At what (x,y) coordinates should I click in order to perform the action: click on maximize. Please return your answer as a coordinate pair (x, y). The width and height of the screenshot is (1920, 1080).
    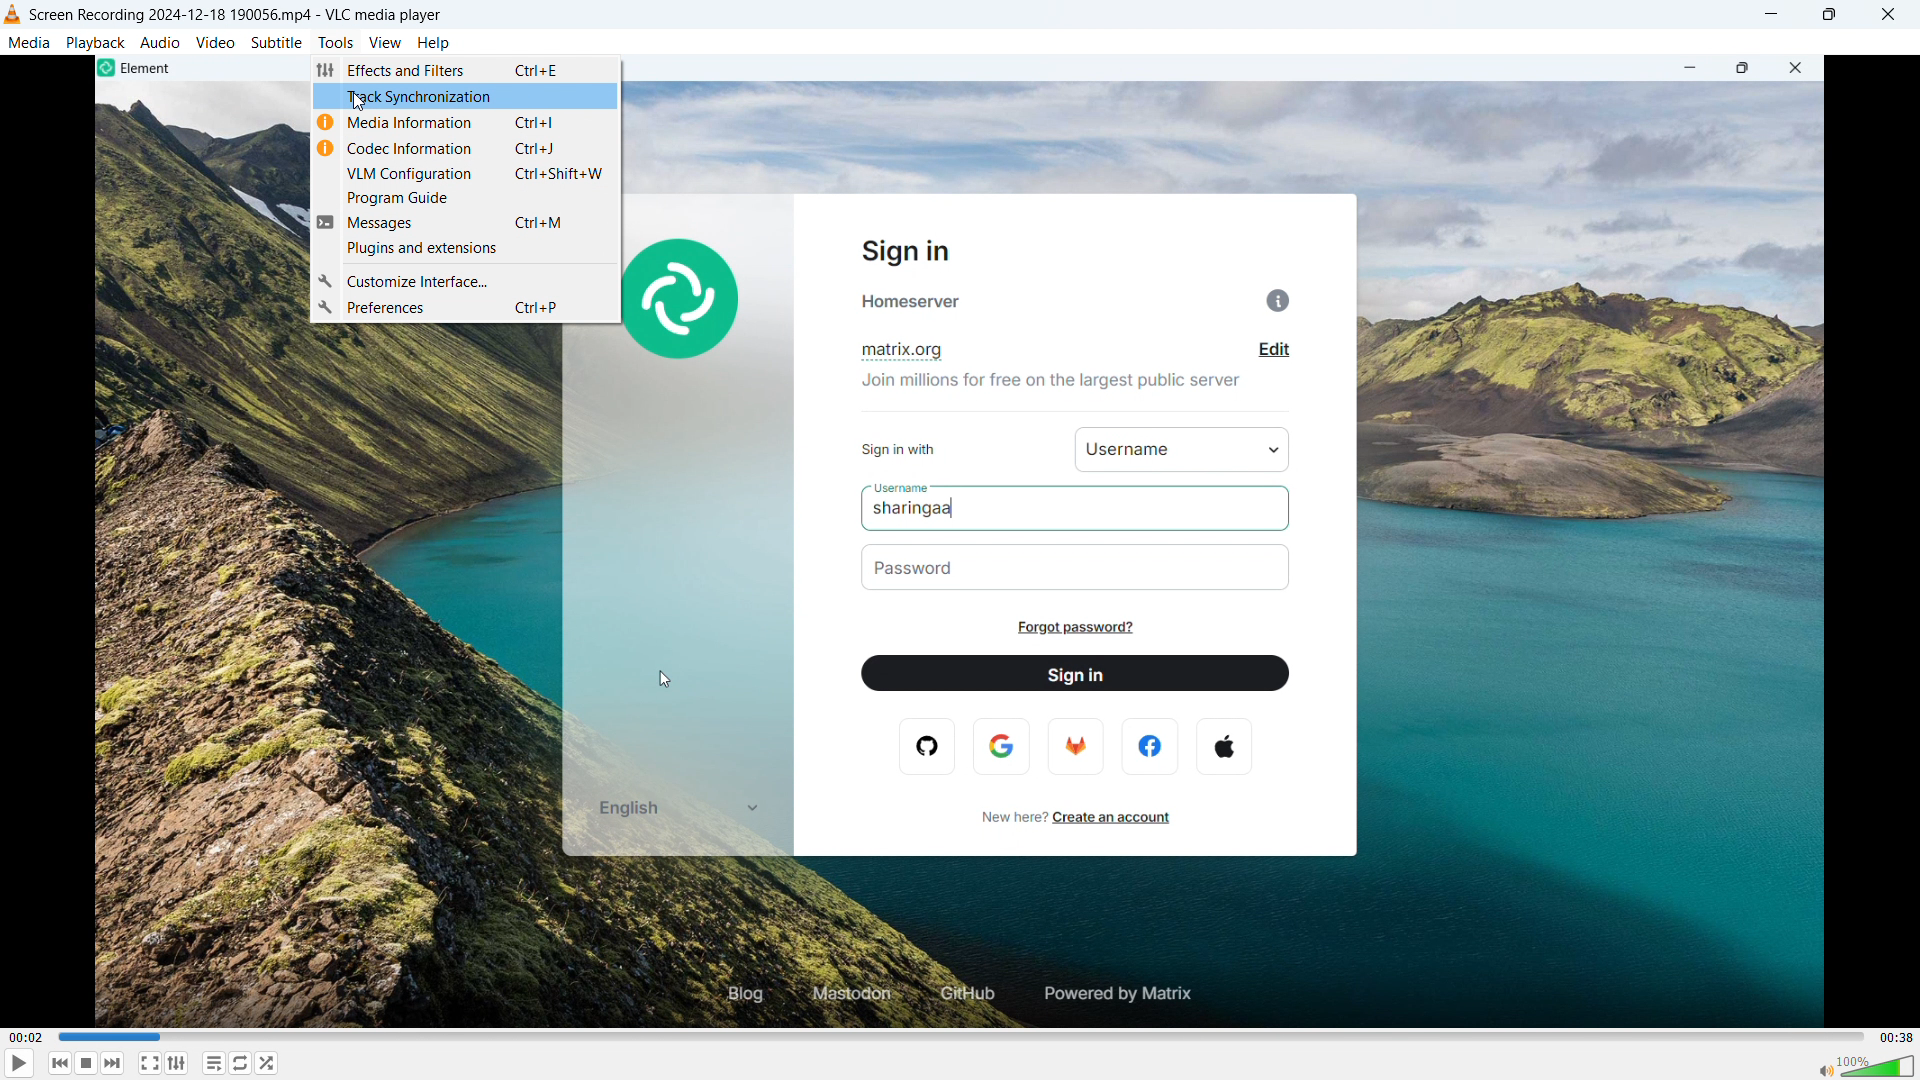
    Looking at the image, I should click on (1745, 72).